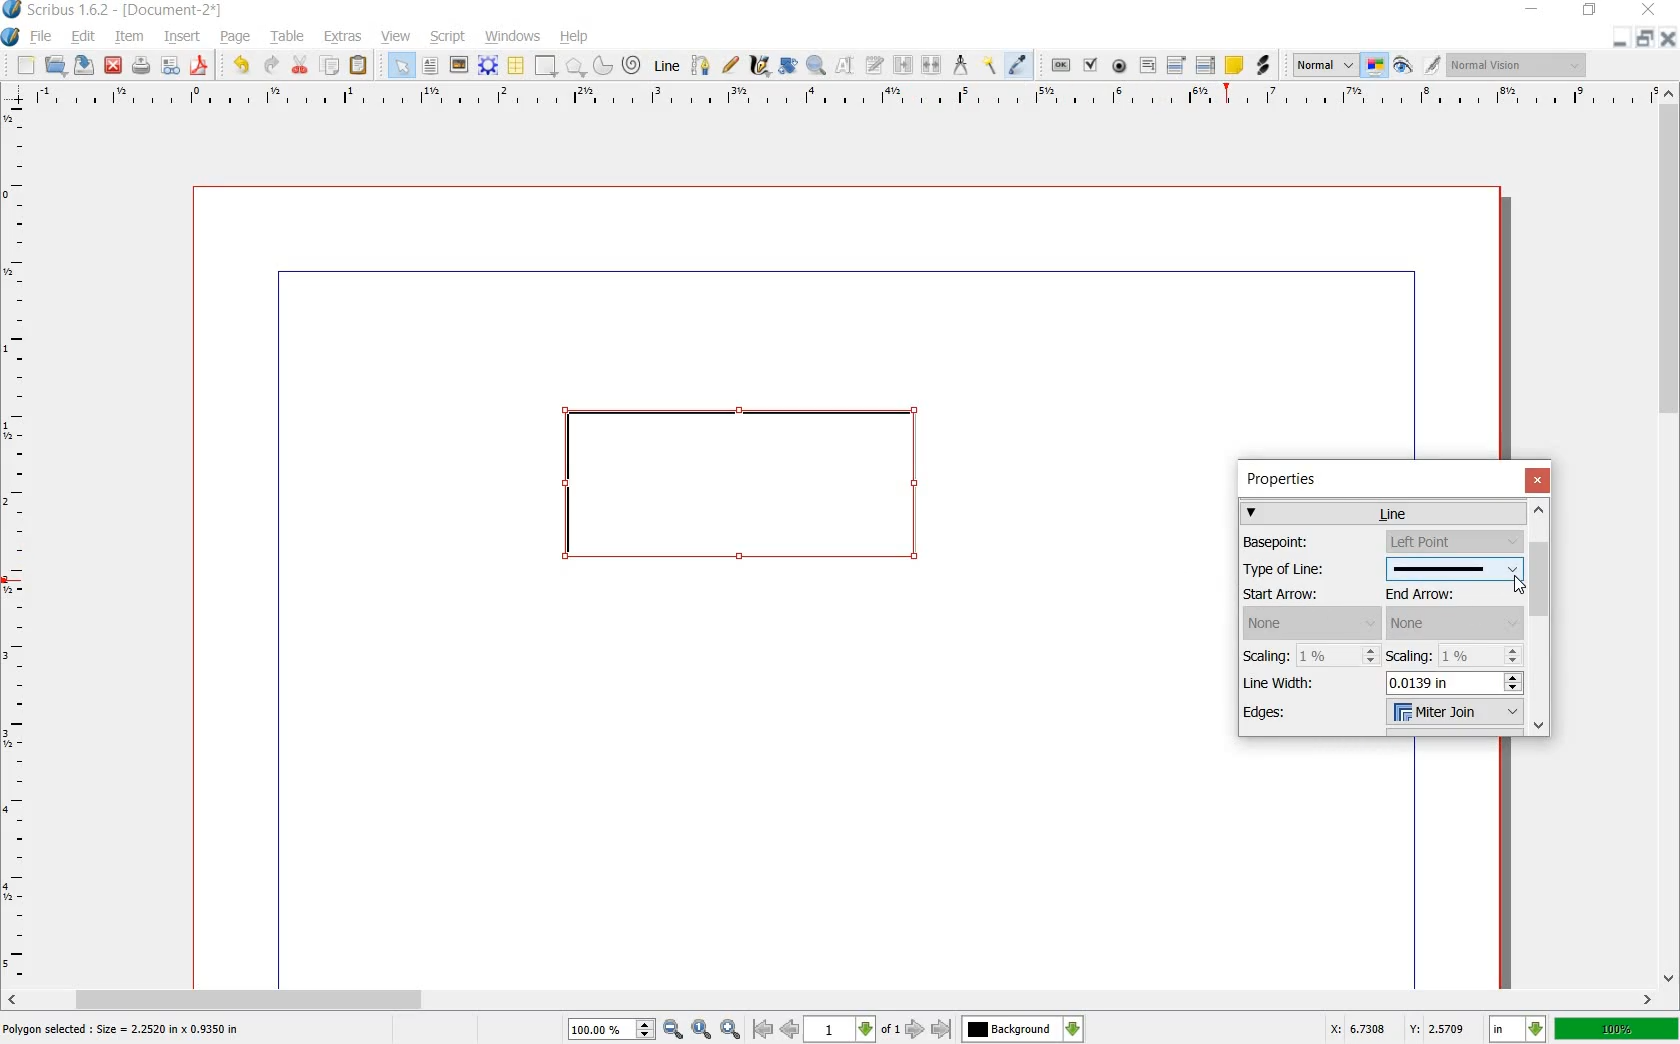 The image size is (1680, 1044). Describe the element at coordinates (487, 66) in the screenshot. I see `RENDER FRAME` at that location.